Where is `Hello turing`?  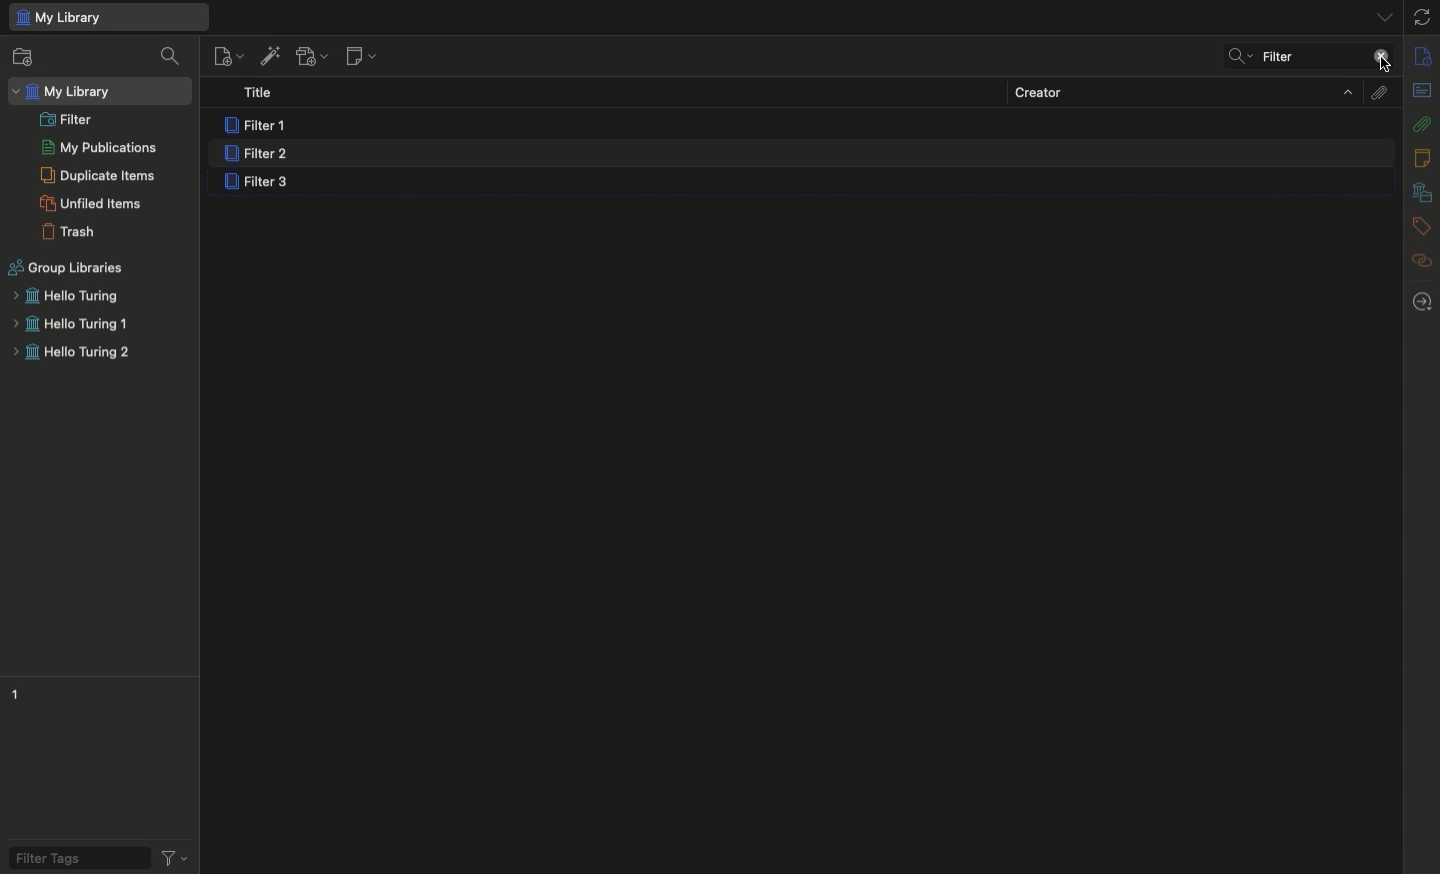 Hello turing is located at coordinates (64, 296).